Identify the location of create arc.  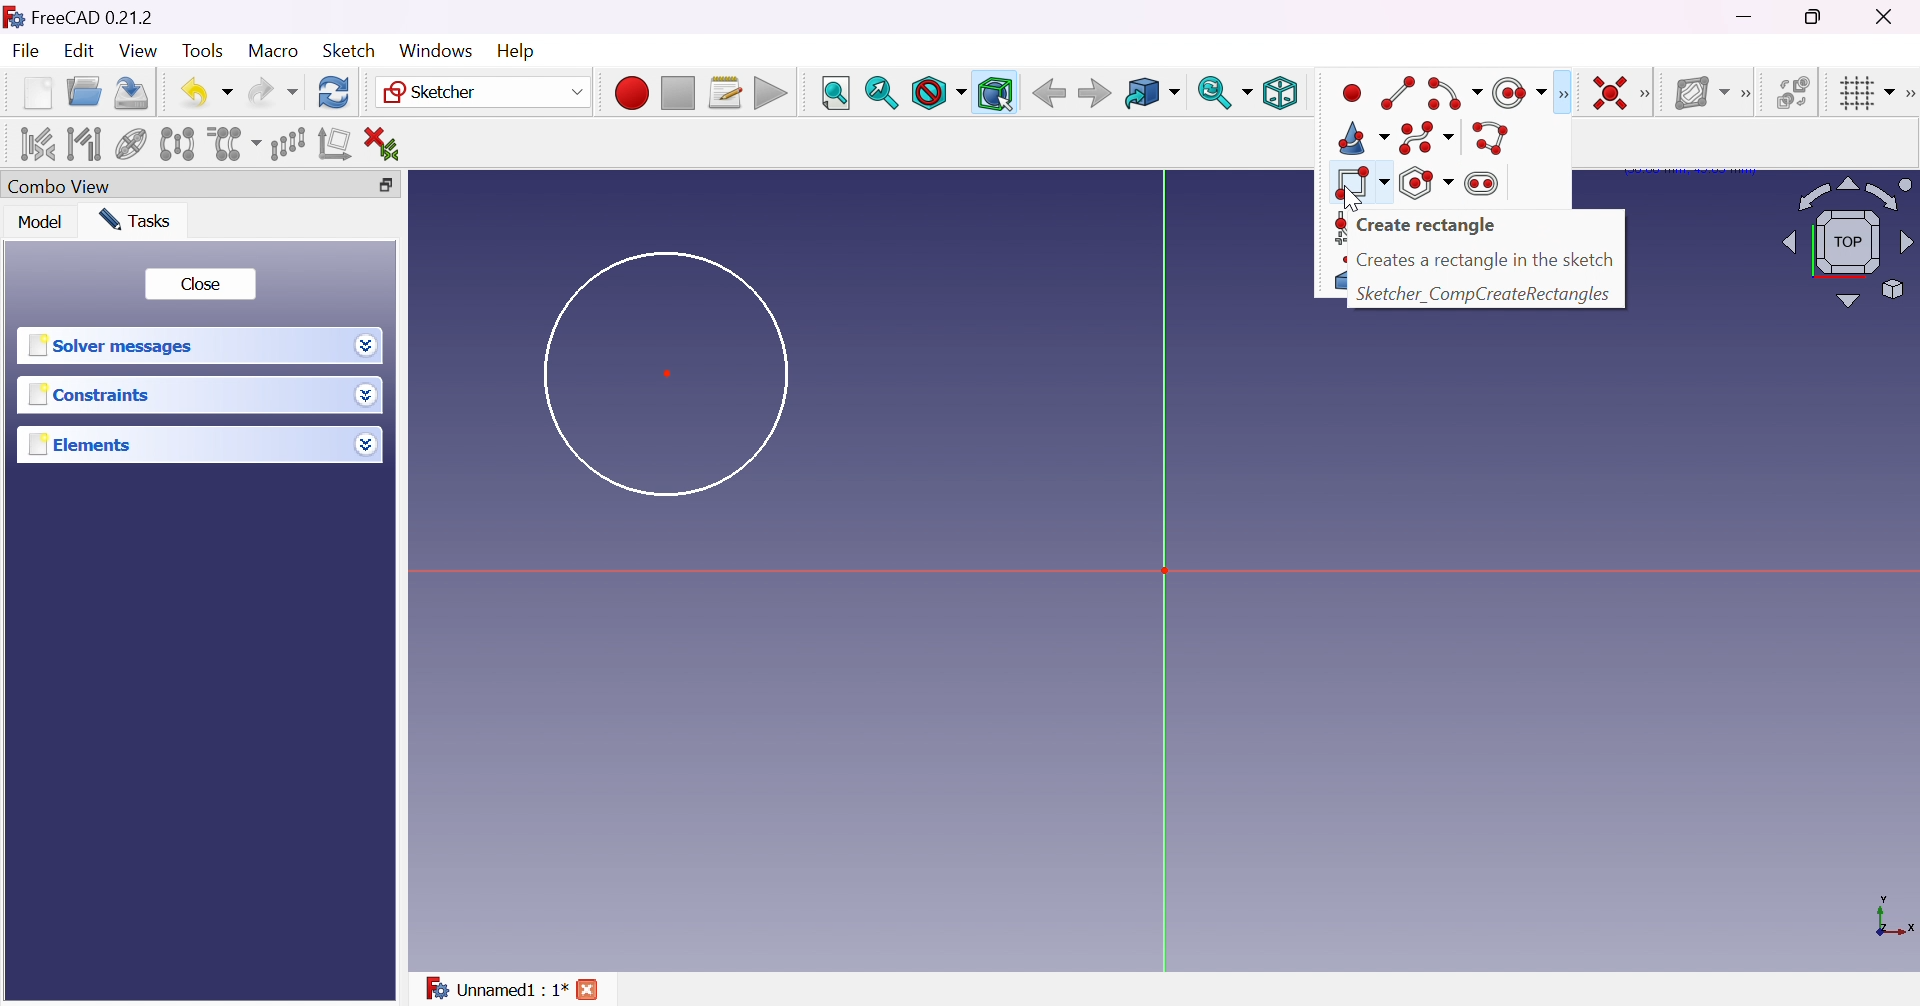
(1457, 94).